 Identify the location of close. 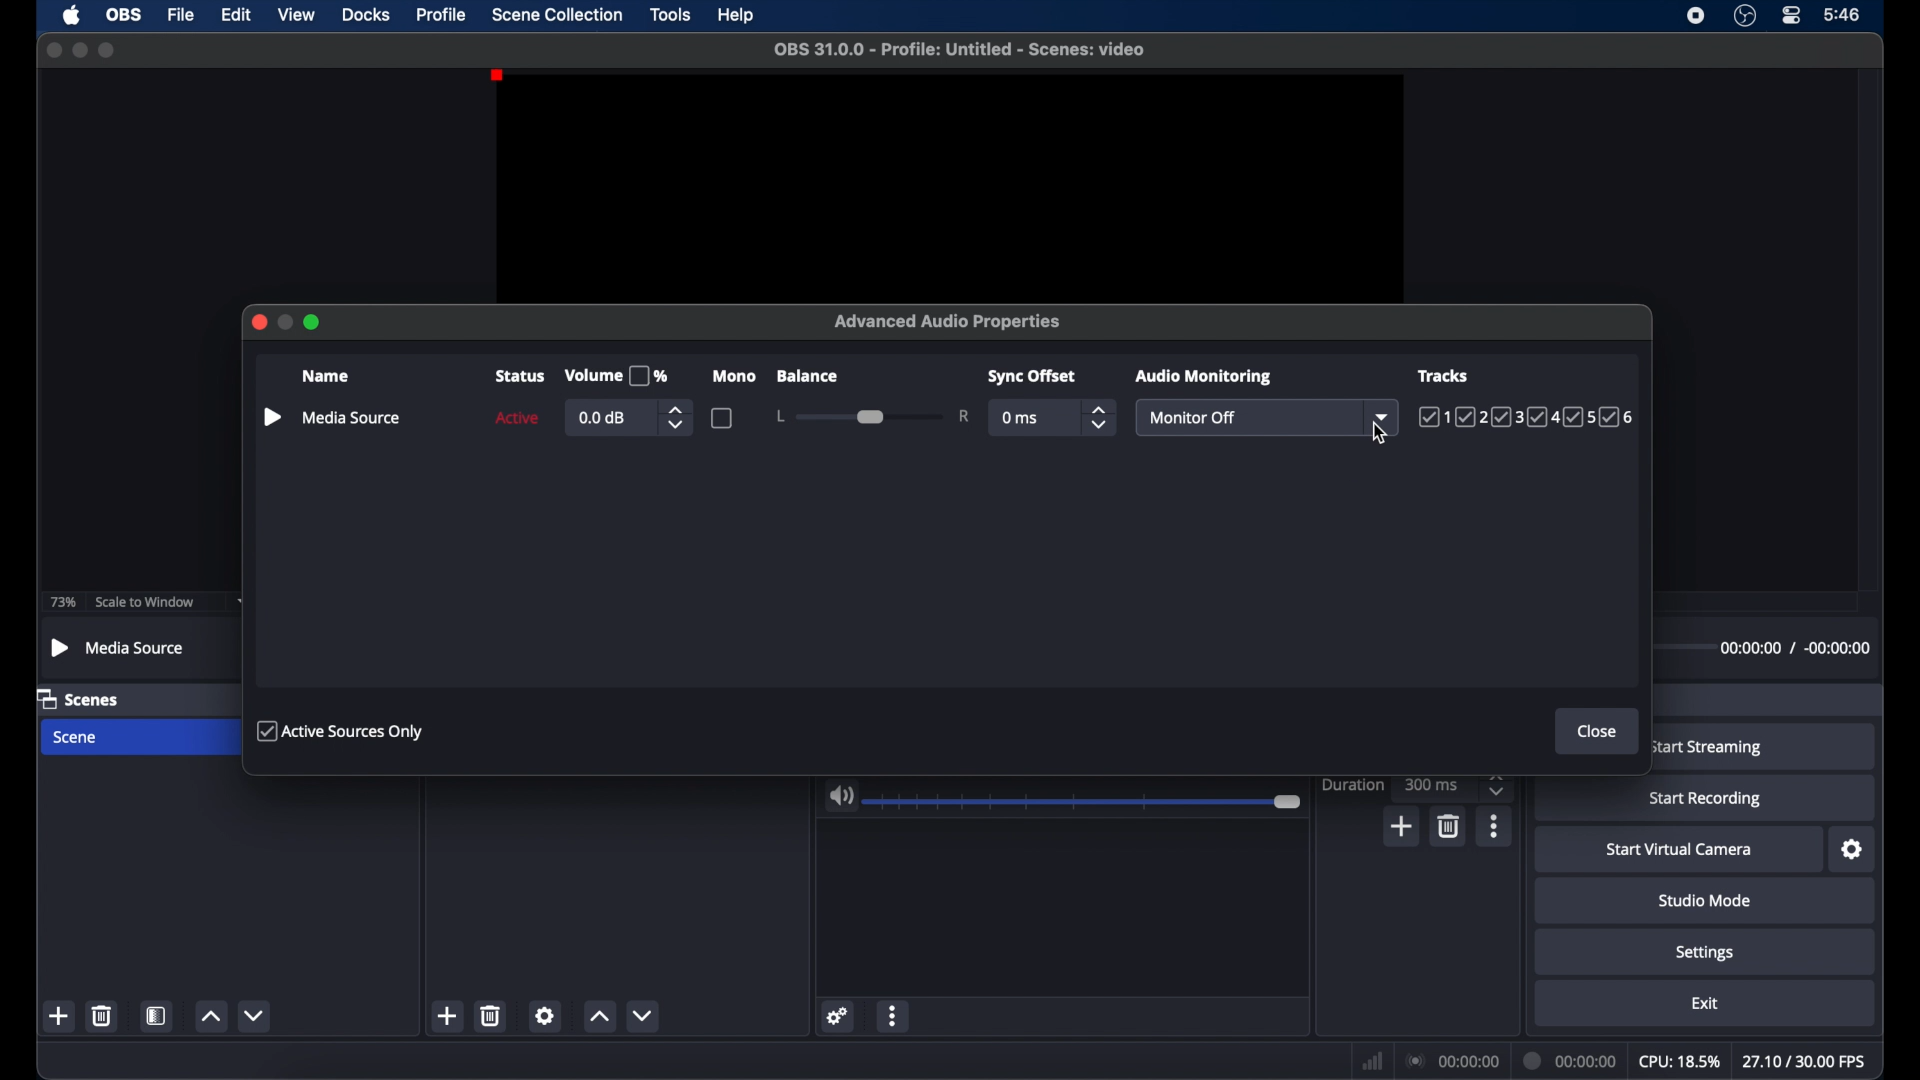
(258, 322).